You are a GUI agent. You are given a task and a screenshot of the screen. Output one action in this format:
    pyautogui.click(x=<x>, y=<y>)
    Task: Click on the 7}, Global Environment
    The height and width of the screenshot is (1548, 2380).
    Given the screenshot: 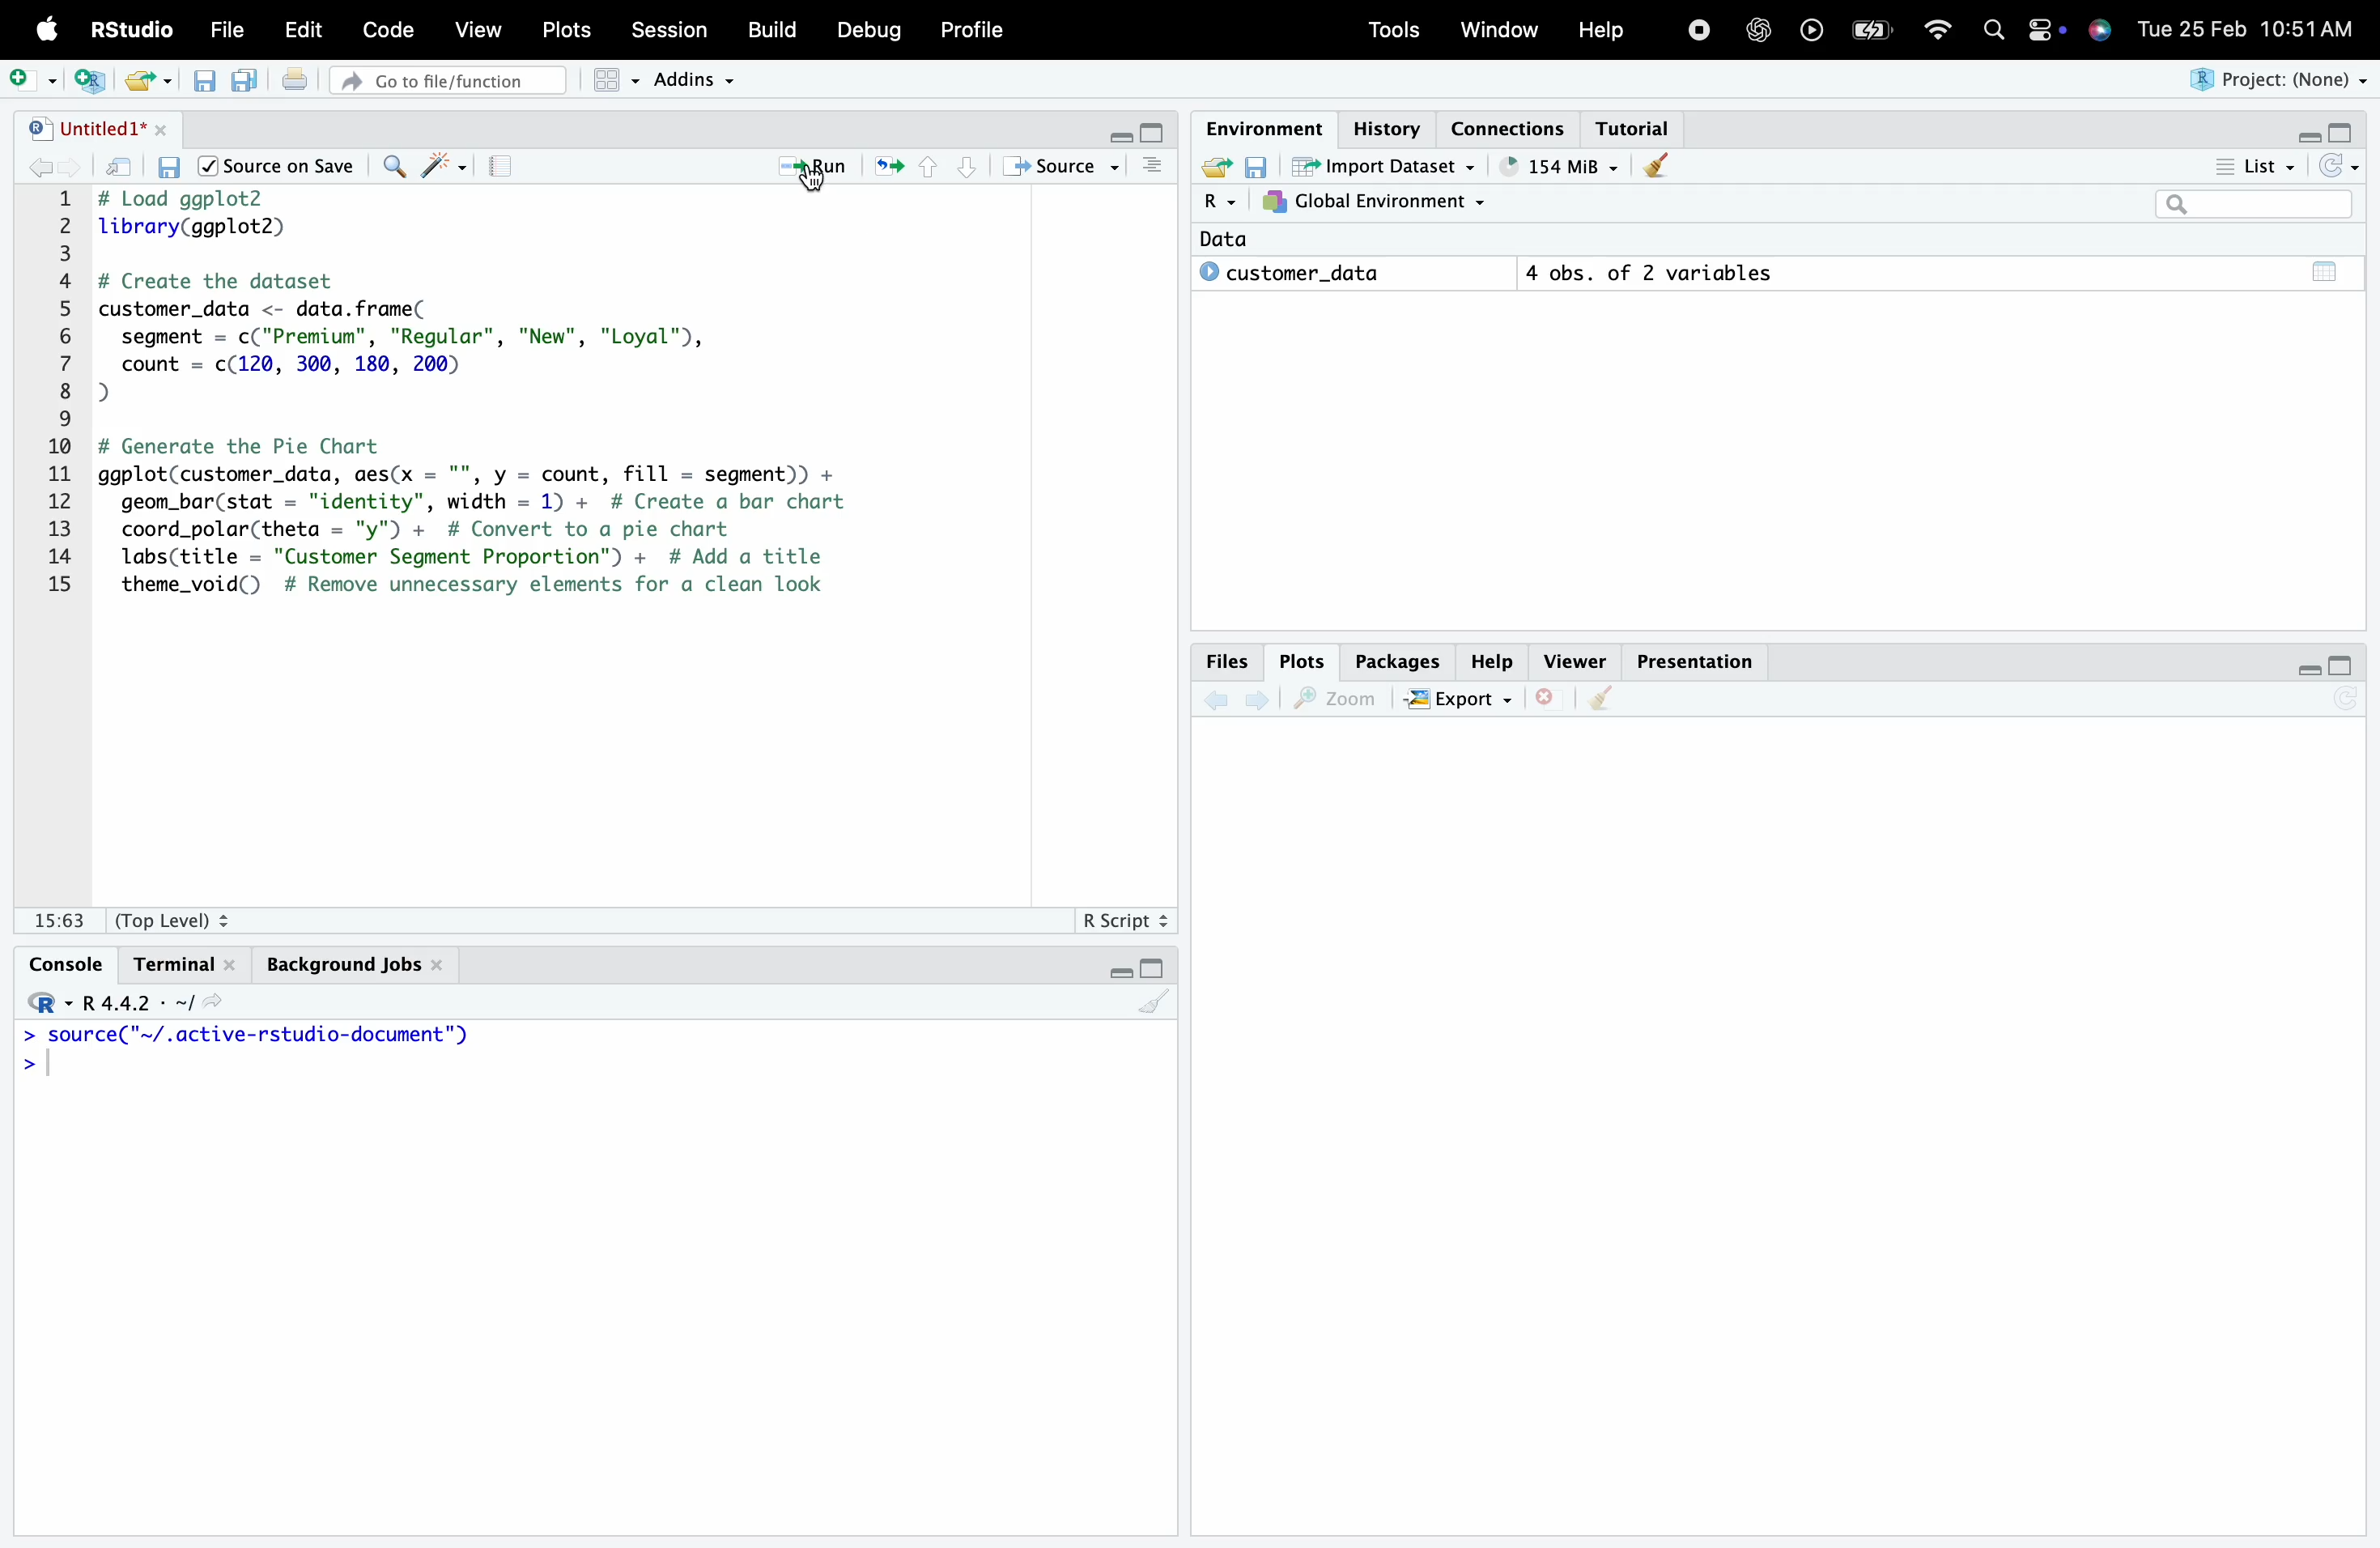 What is the action you would take?
    pyautogui.click(x=1381, y=201)
    